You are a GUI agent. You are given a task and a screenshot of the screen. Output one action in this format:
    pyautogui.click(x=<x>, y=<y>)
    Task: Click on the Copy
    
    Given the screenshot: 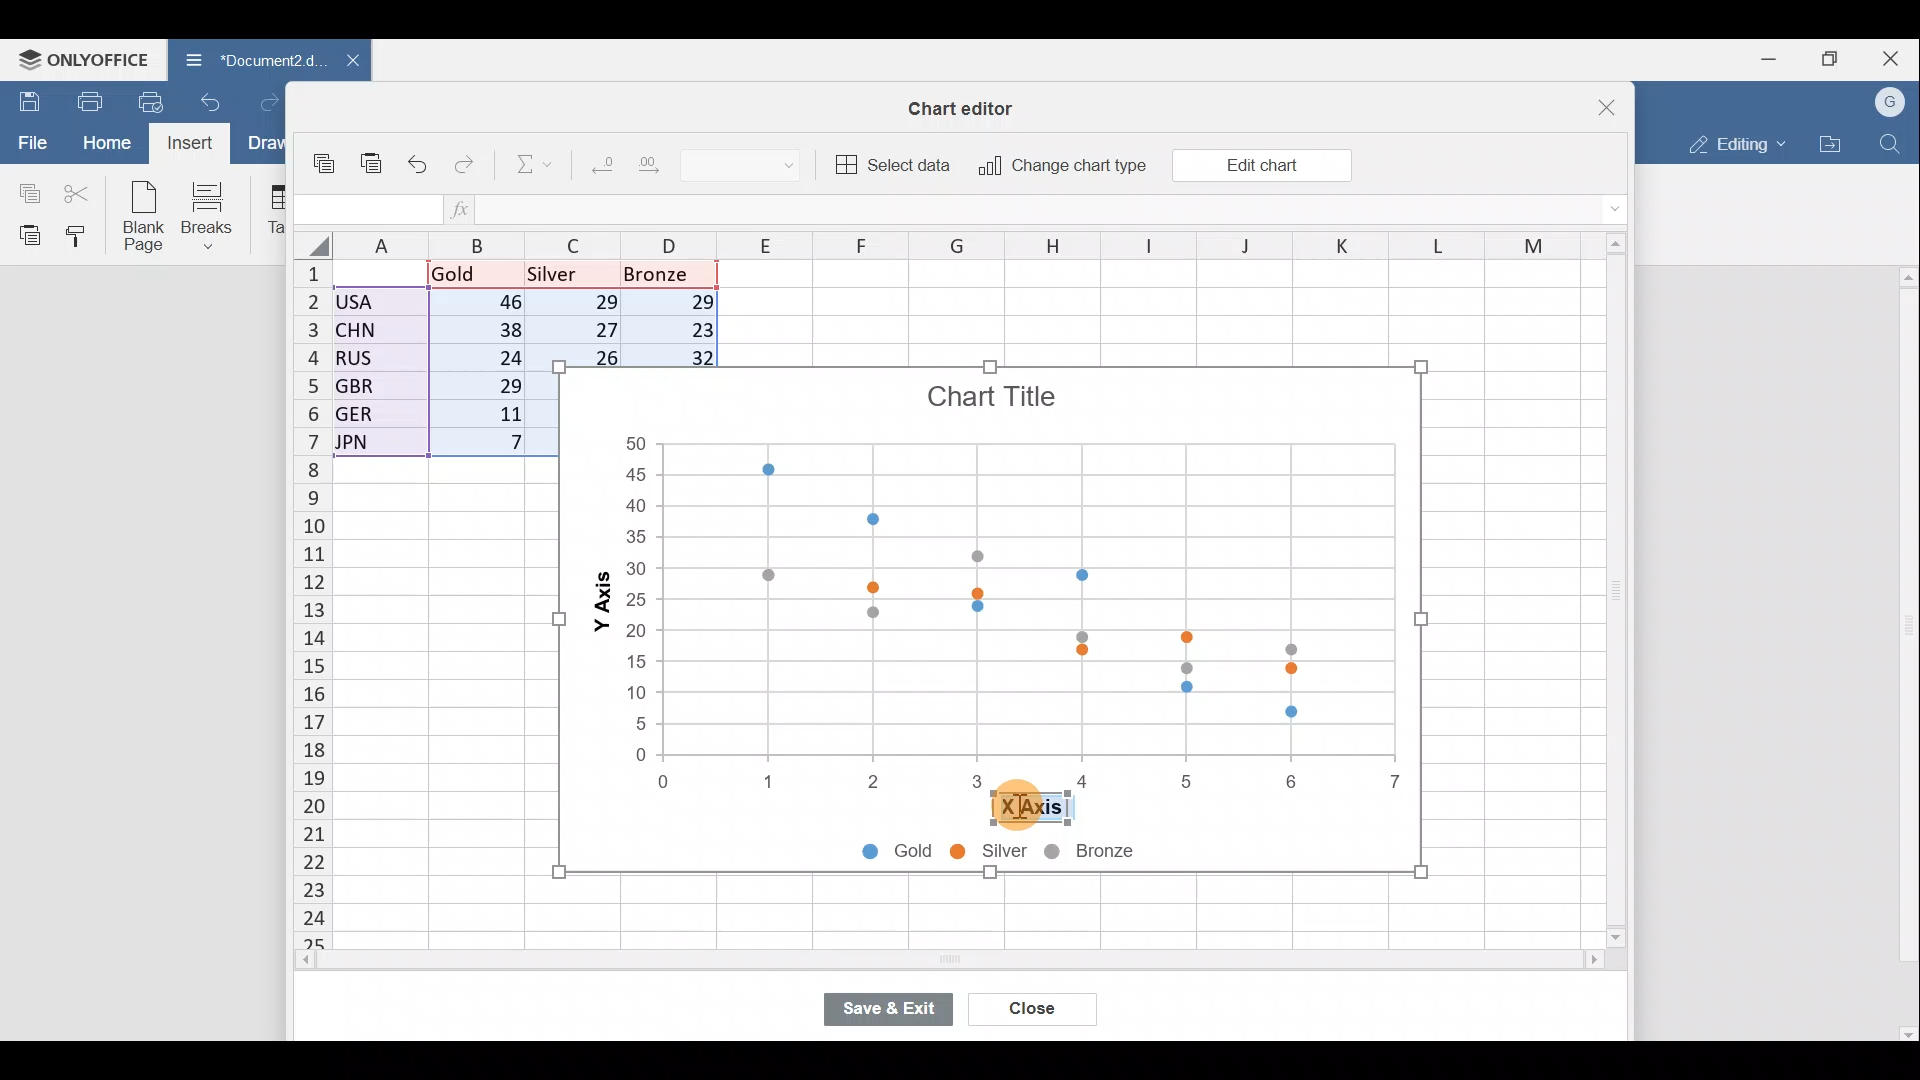 What is the action you would take?
    pyautogui.click(x=325, y=154)
    